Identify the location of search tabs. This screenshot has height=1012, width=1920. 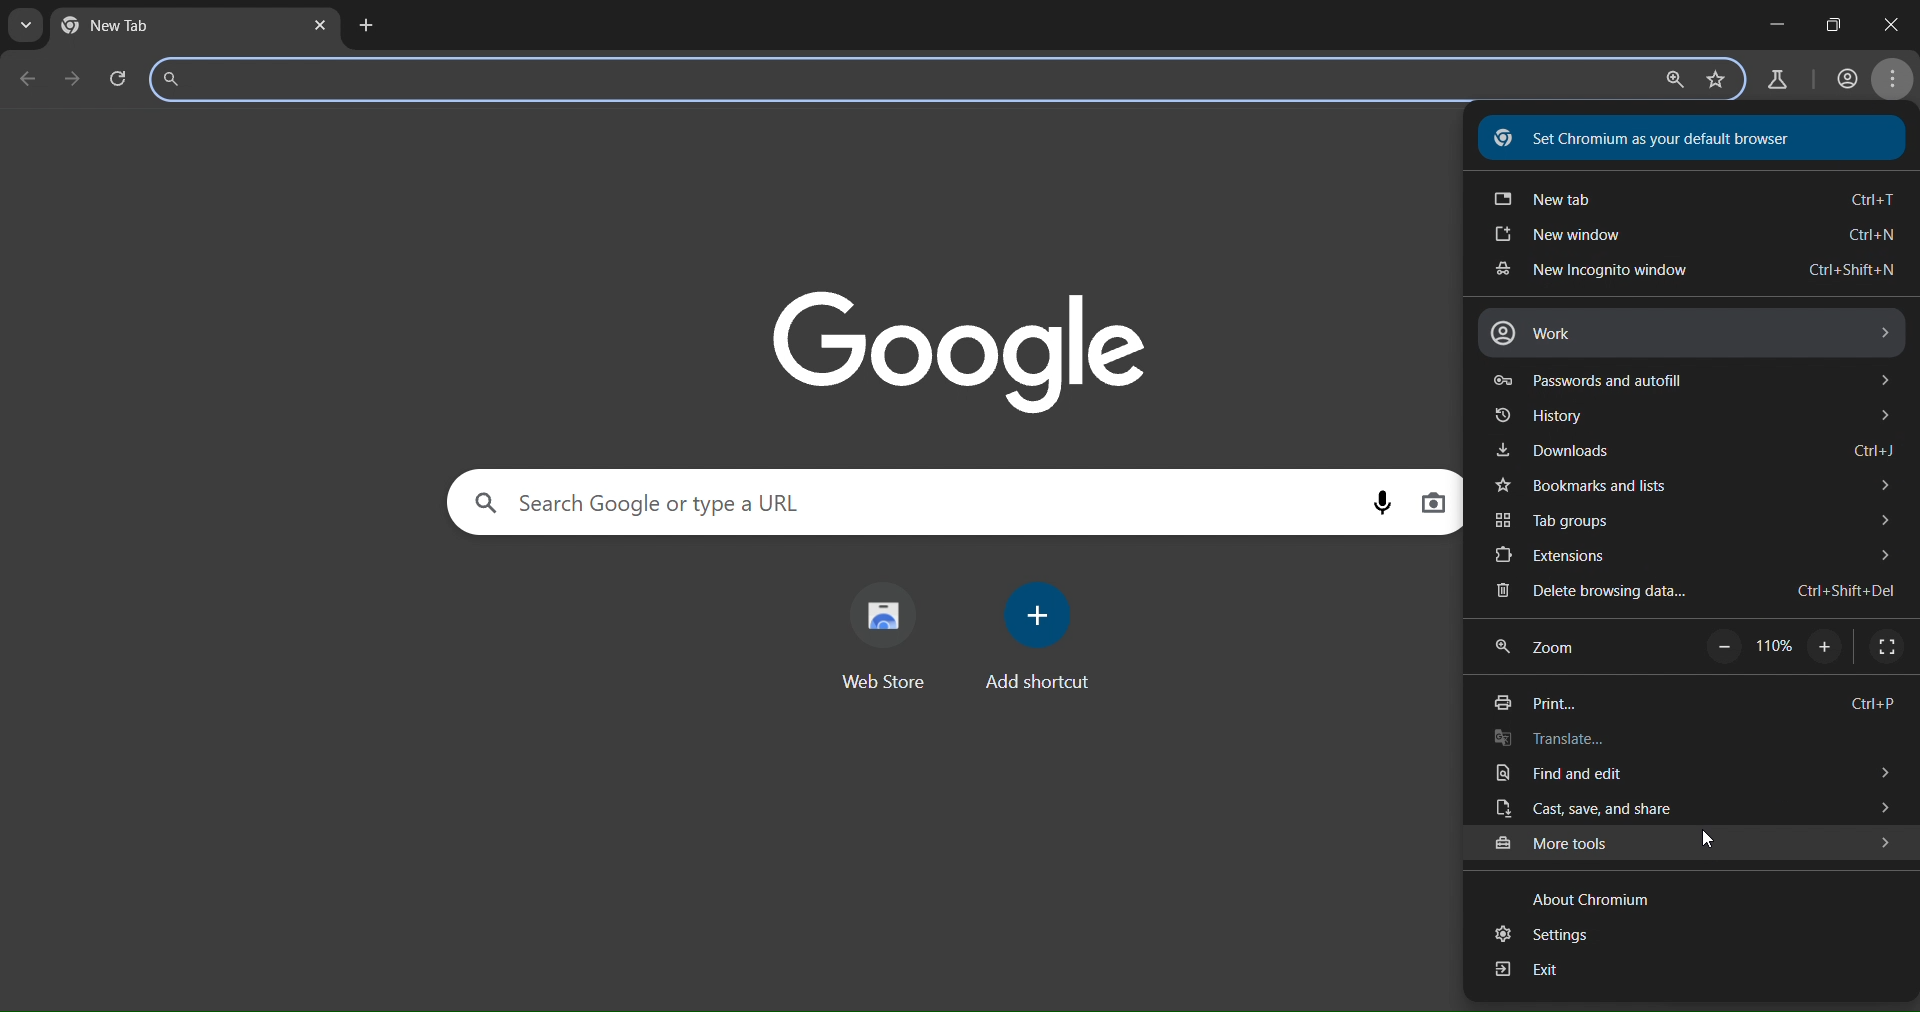
(25, 27).